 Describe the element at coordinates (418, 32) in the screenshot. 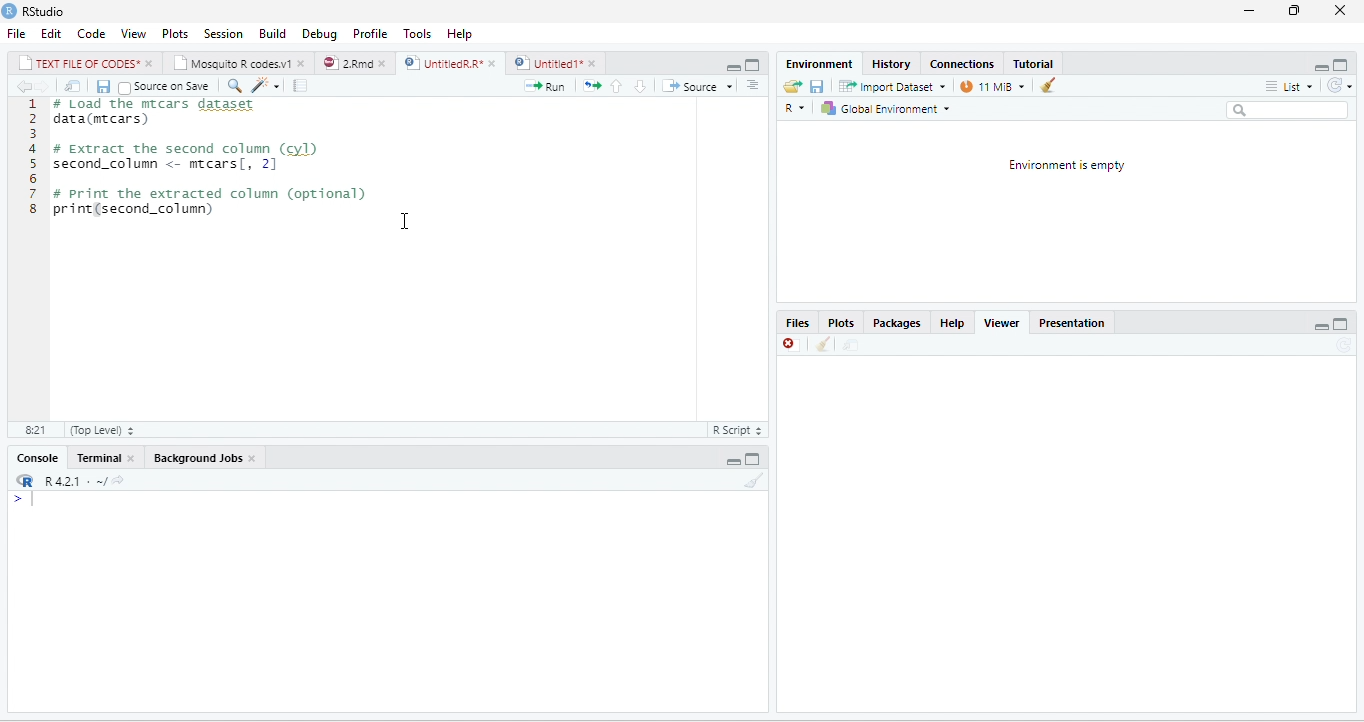

I see `Tools` at that location.